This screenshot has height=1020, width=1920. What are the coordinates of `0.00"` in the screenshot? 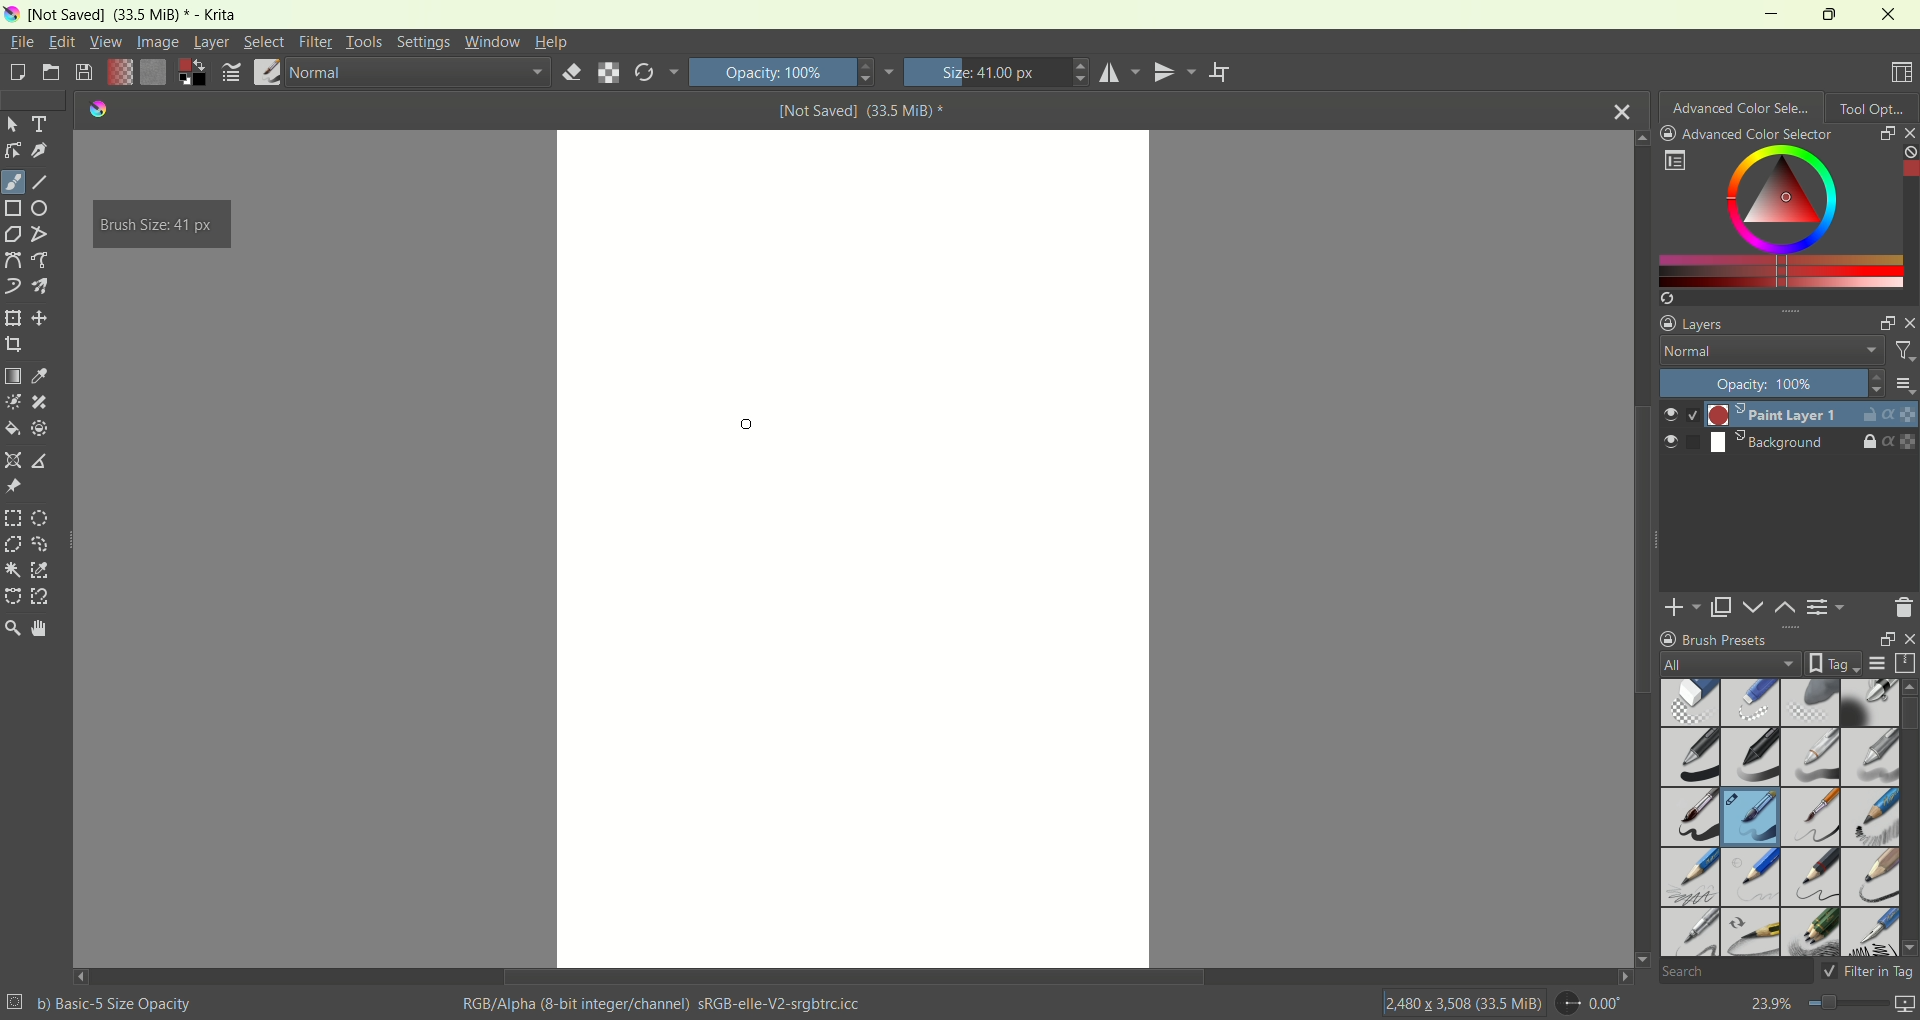 It's located at (1593, 1003).